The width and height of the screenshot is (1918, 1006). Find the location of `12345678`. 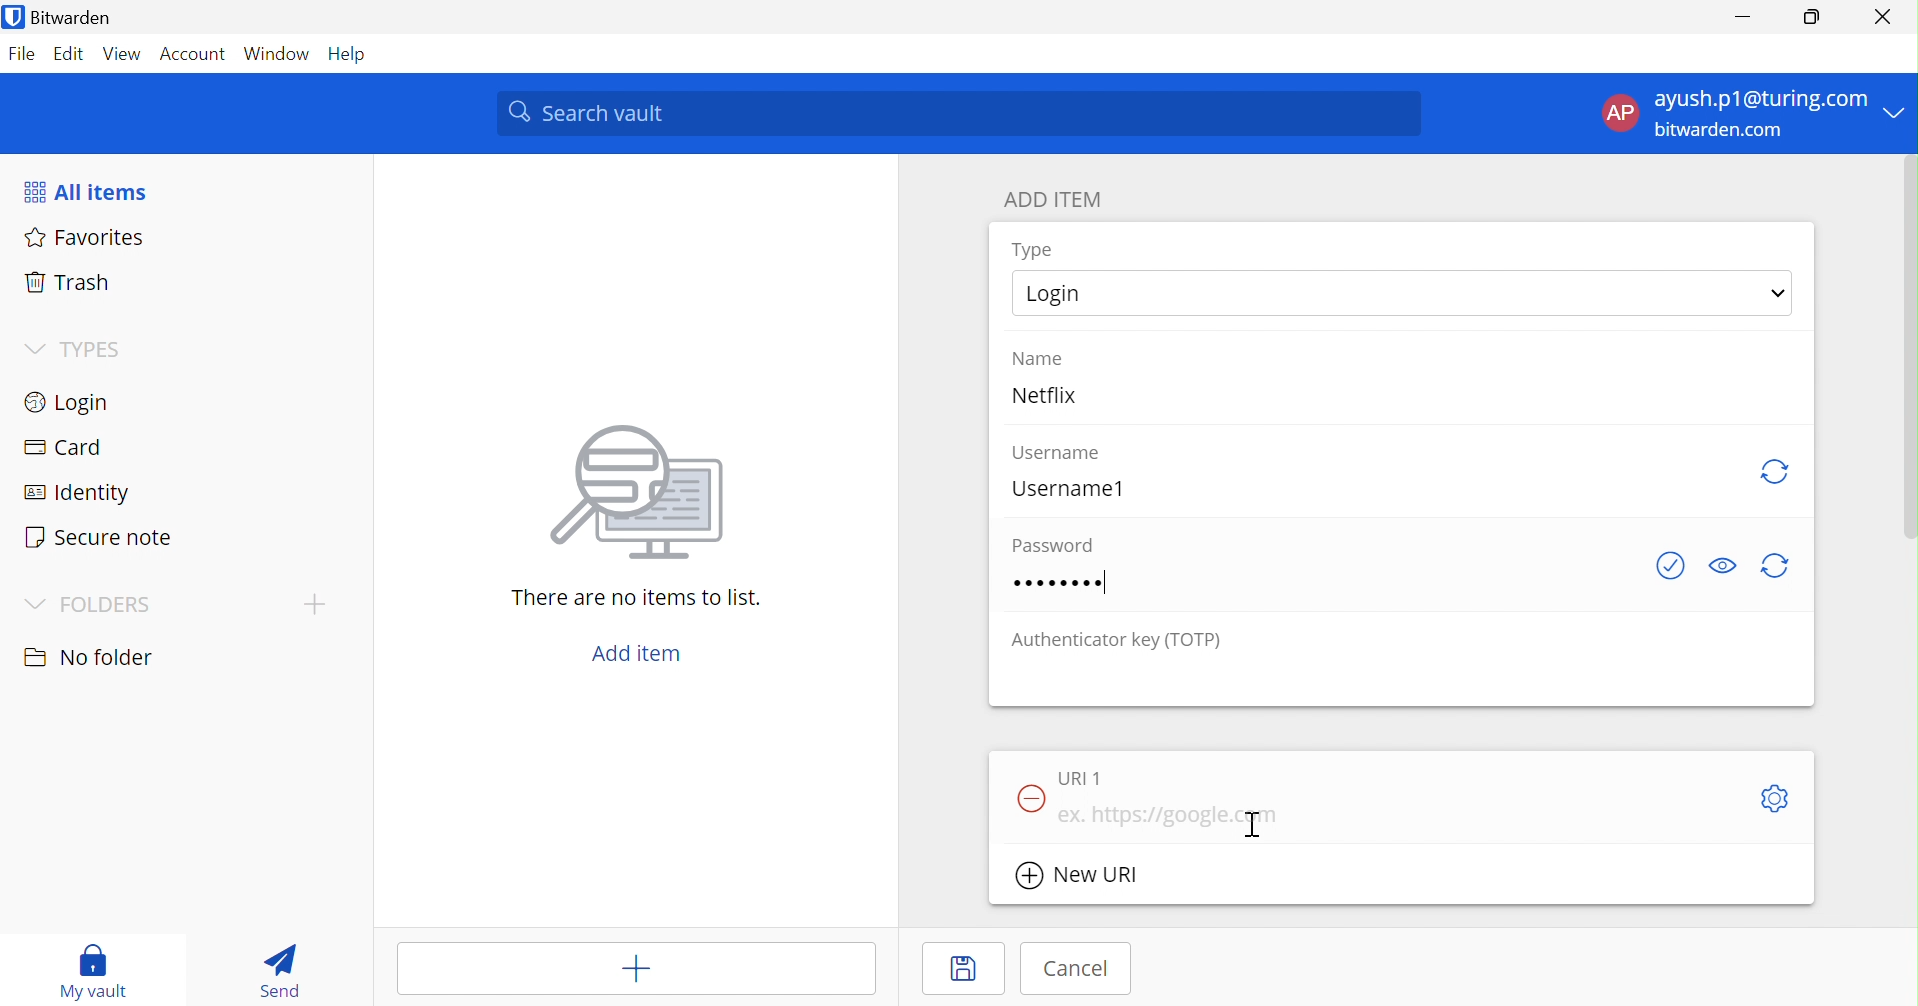

12345678 is located at coordinates (1060, 582).